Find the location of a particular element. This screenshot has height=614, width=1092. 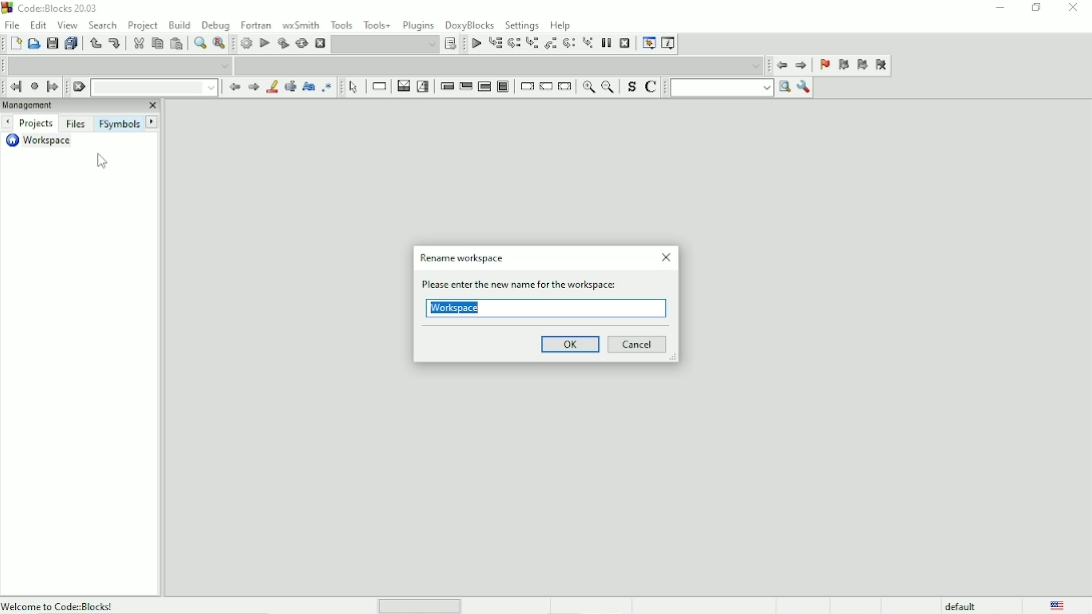

Last jump is located at coordinates (34, 86).